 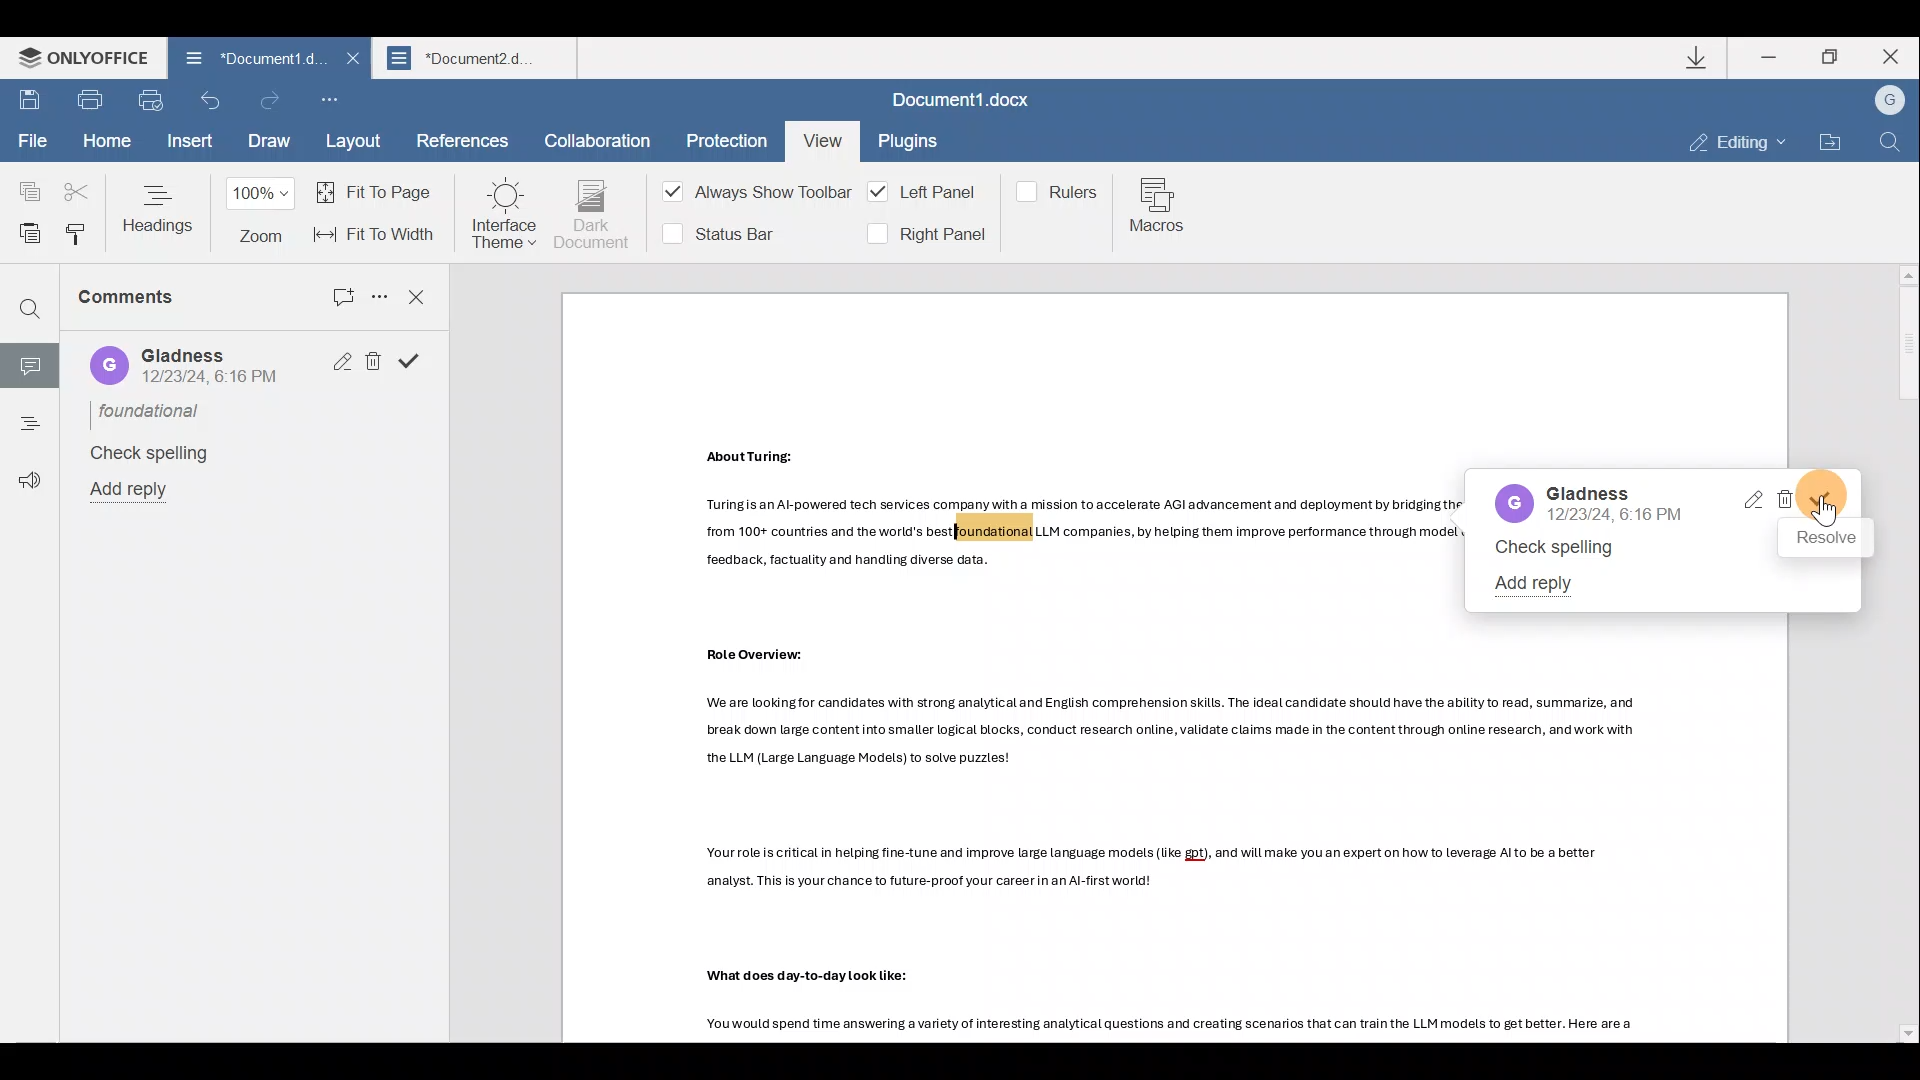 What do you see at coordinates (1786, 501) in the screenshot?
I see `Delete comment` at bounding box center [1786, 501].